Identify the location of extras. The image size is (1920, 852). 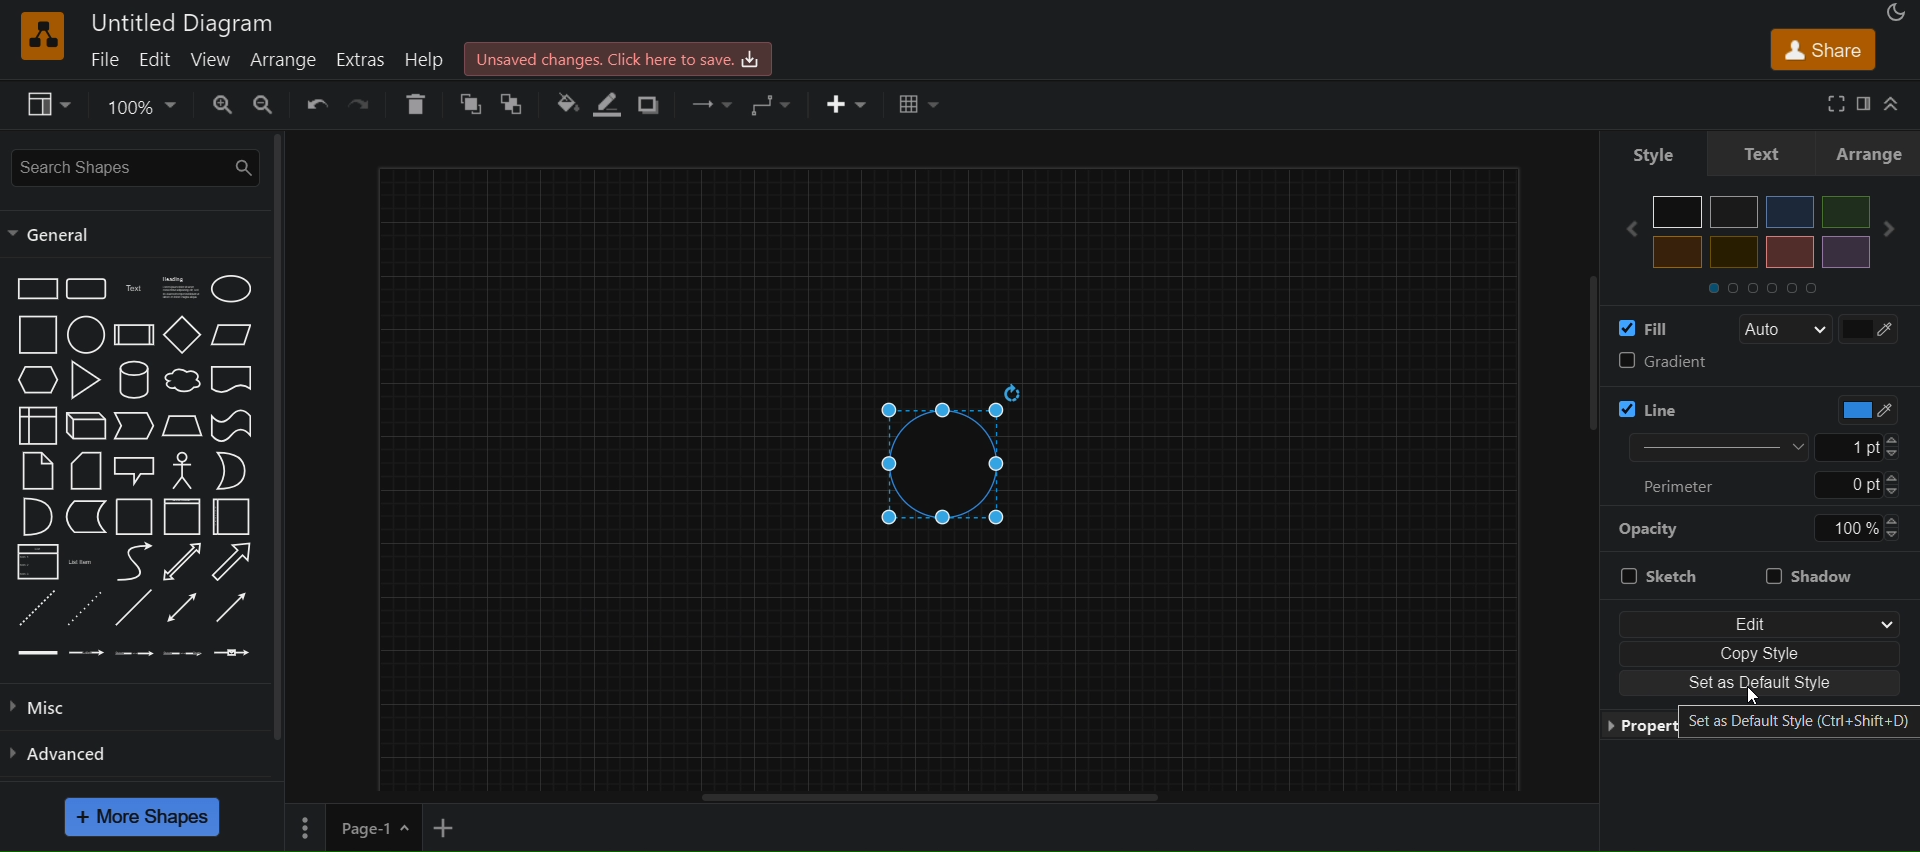
(360, 58).